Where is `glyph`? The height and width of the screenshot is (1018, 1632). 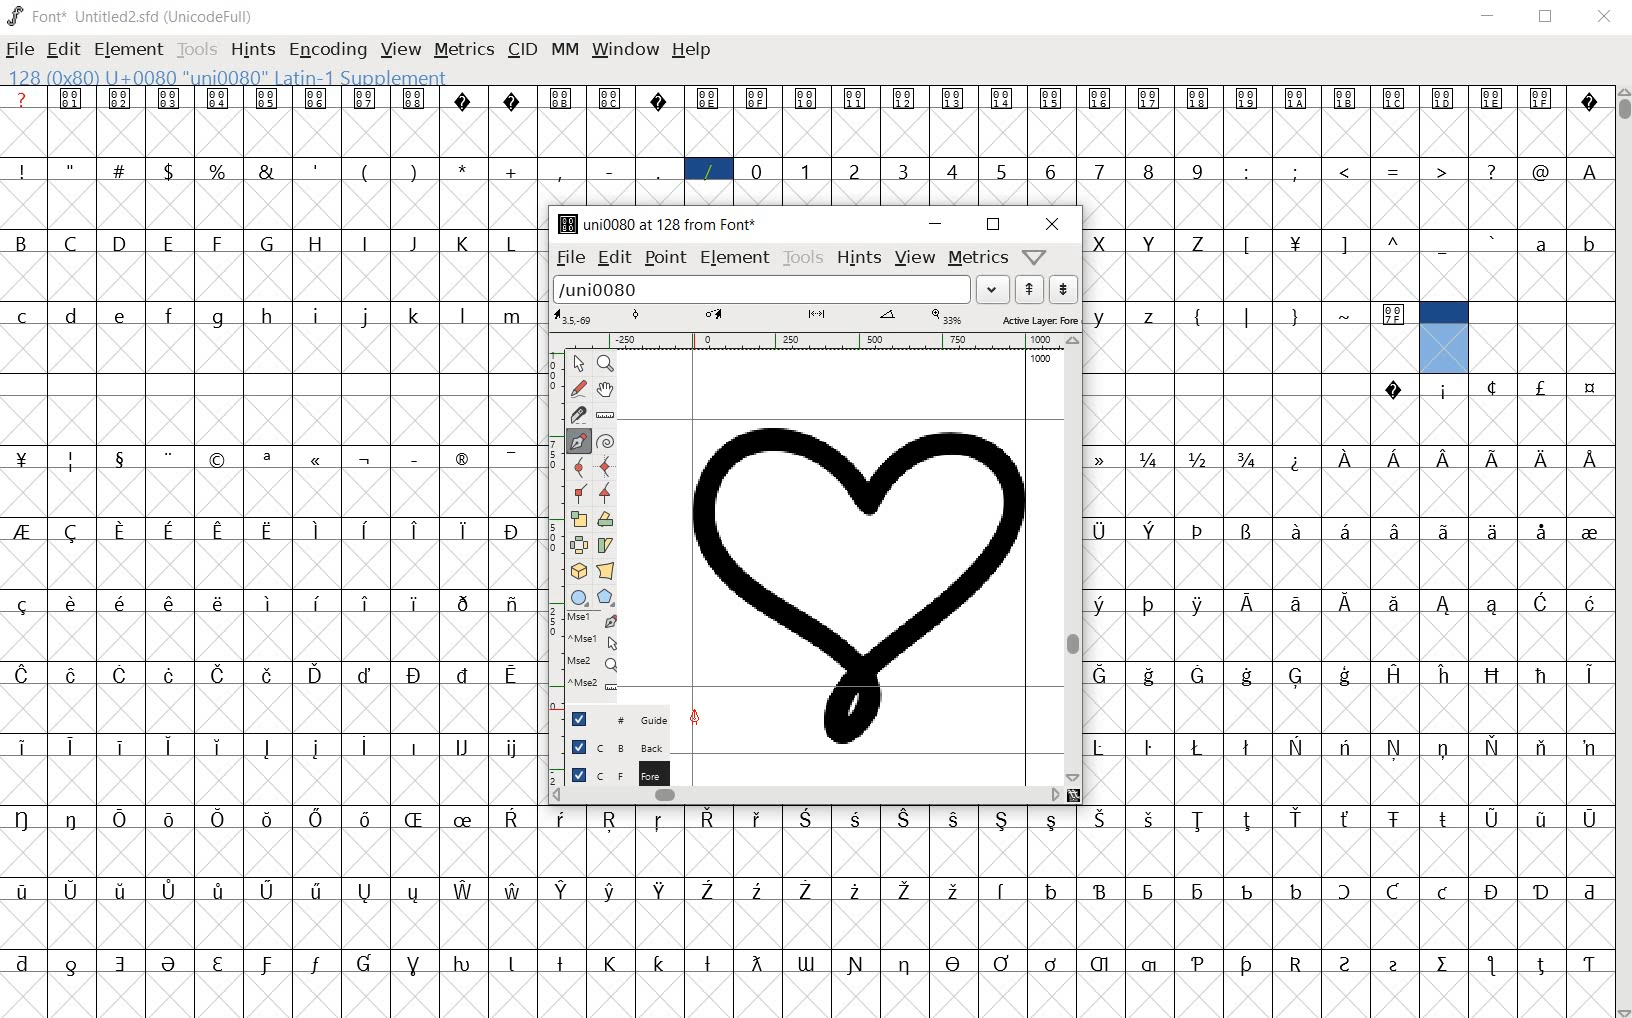 glyph is located at coordinates (1196, 244).